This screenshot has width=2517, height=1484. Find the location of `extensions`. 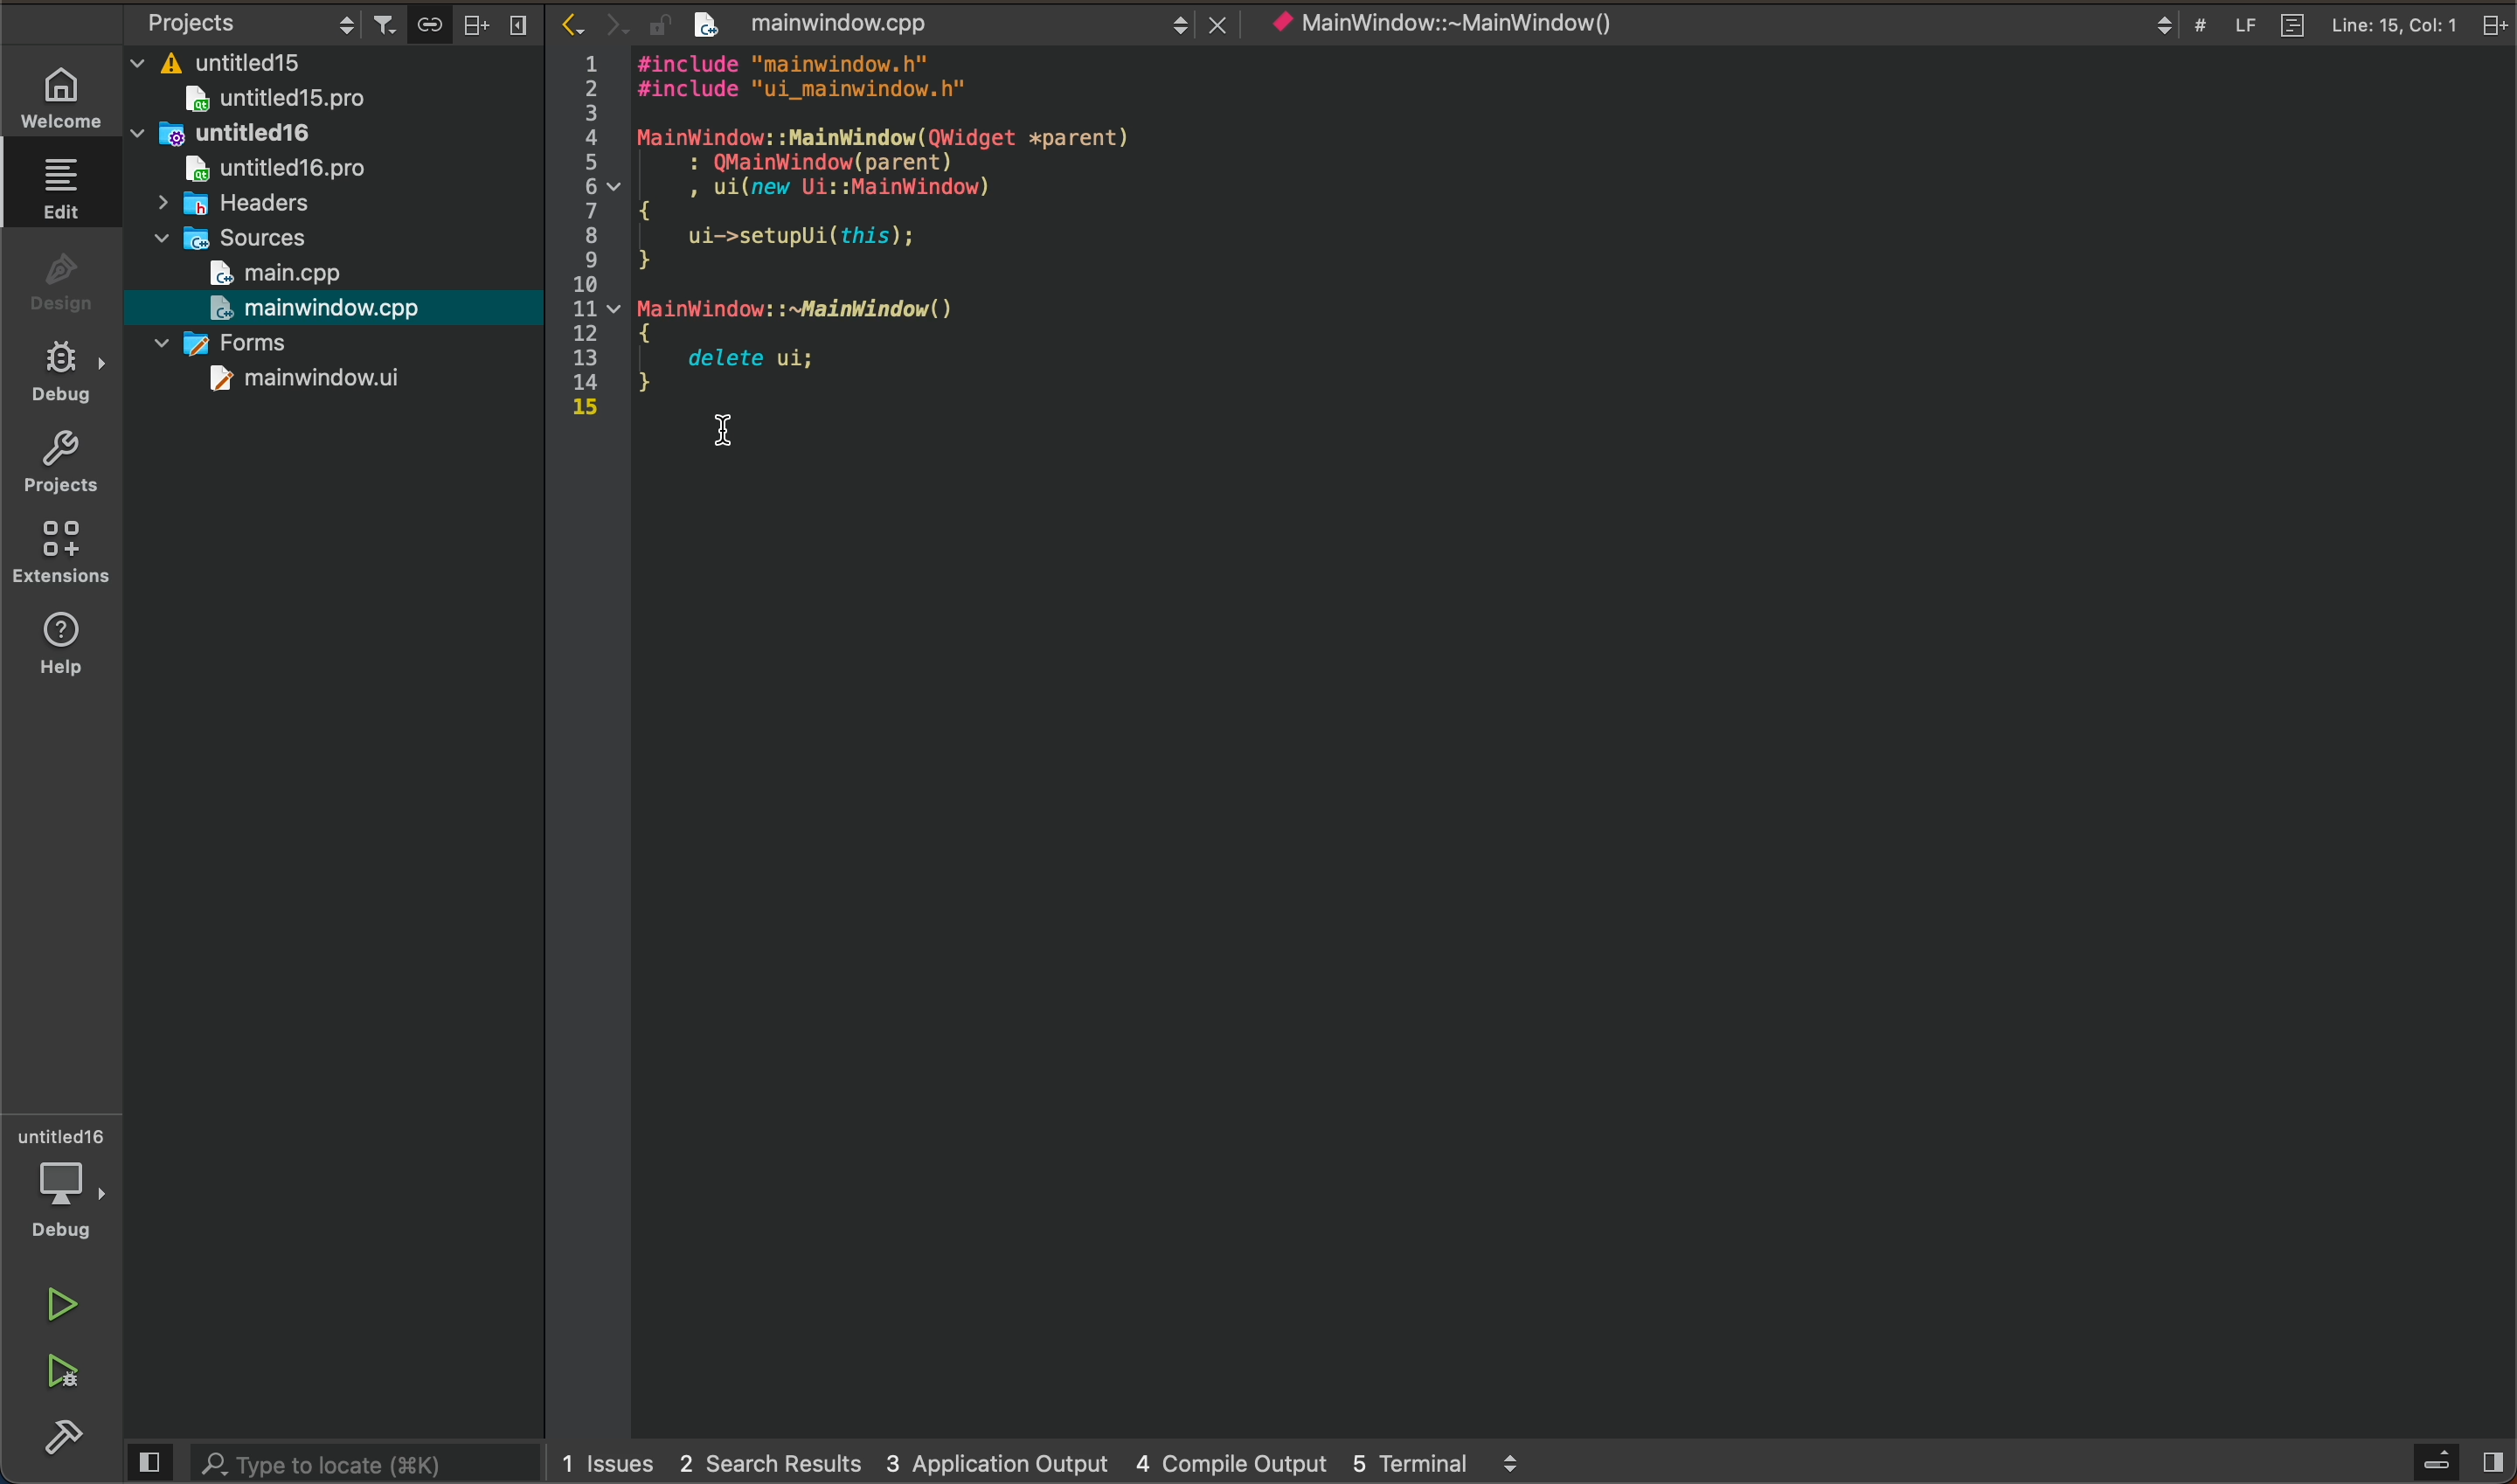

extensions is located at coordinates (60, 552).